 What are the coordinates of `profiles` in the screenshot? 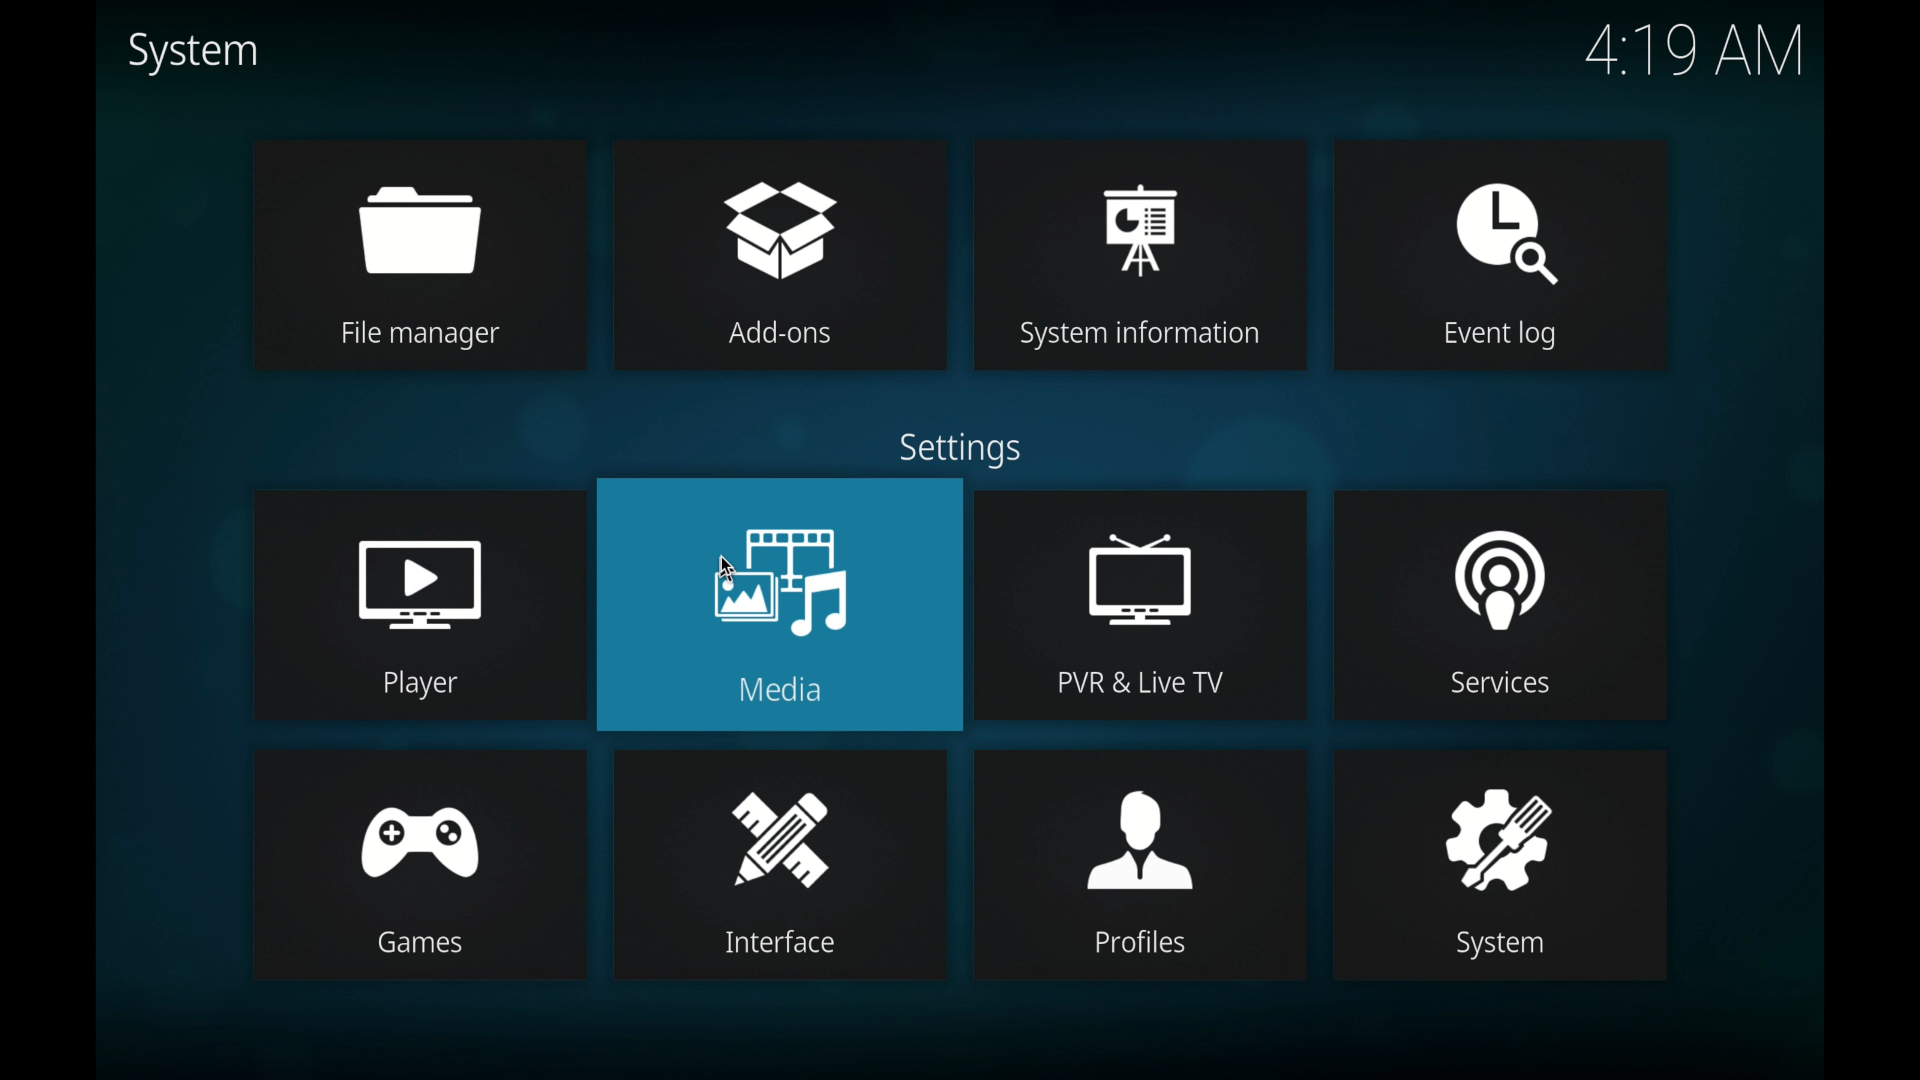 It's located at (1141, 867).